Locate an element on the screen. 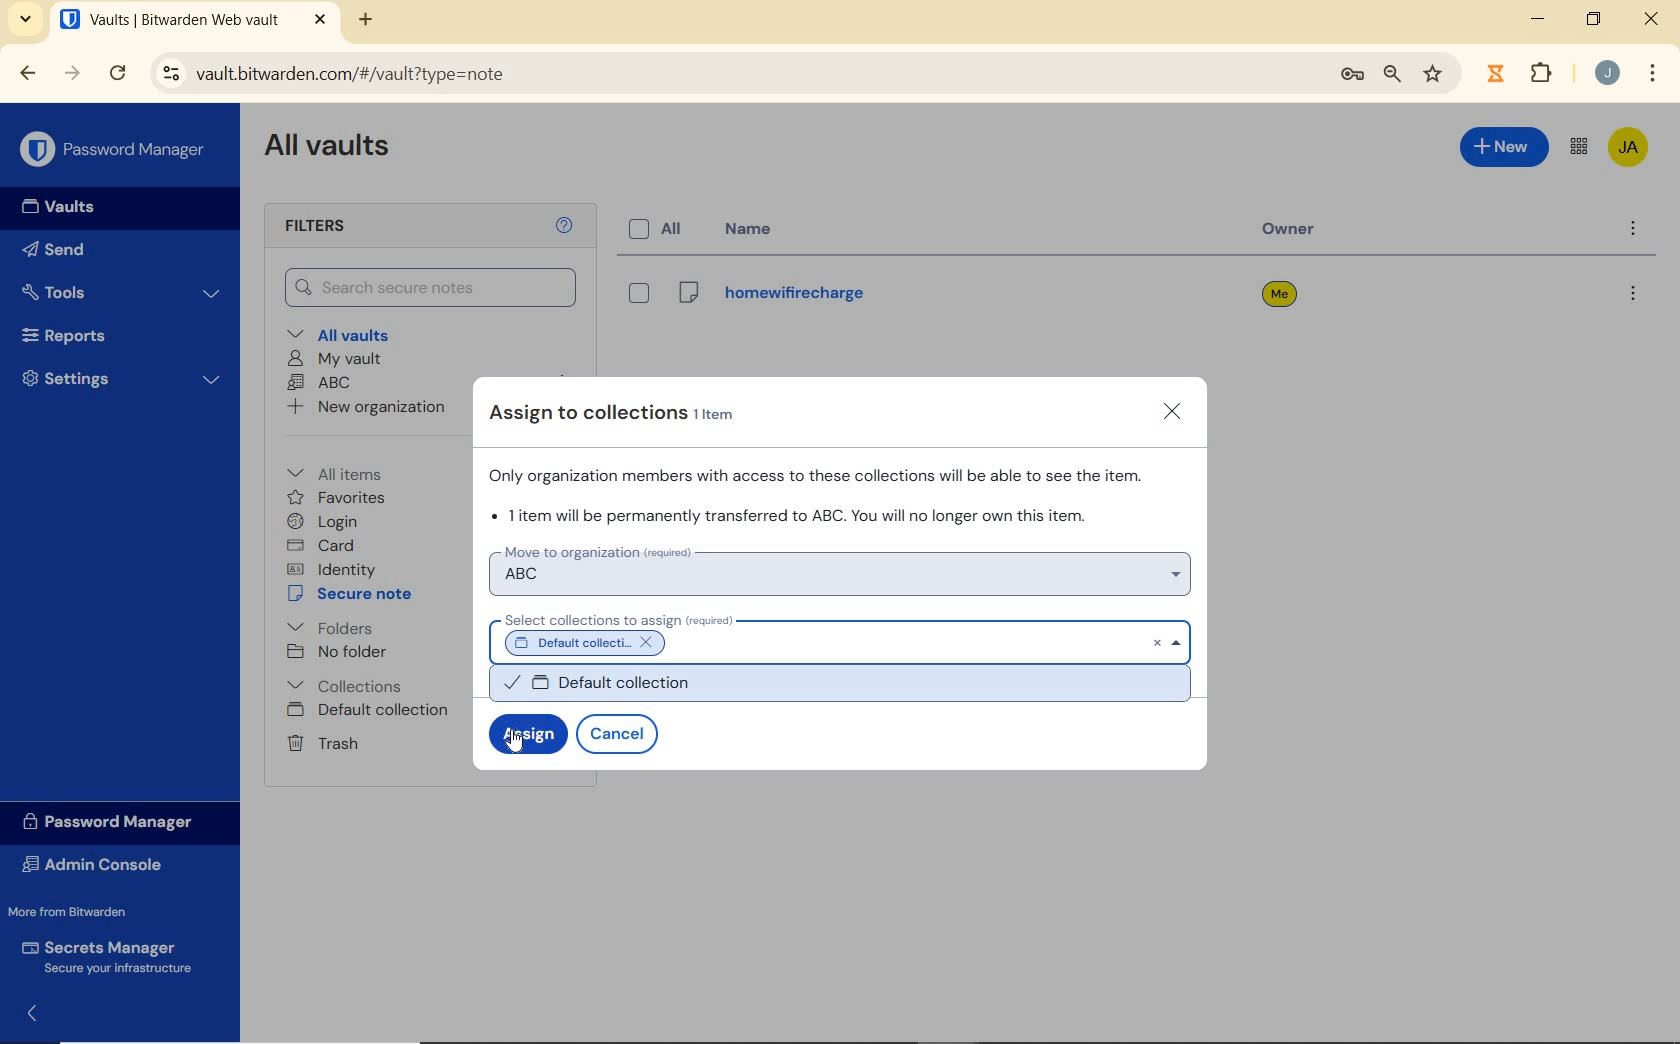 The width and height of the screenshot is (1680, 1044). Help is located at coordinates (567, 226).